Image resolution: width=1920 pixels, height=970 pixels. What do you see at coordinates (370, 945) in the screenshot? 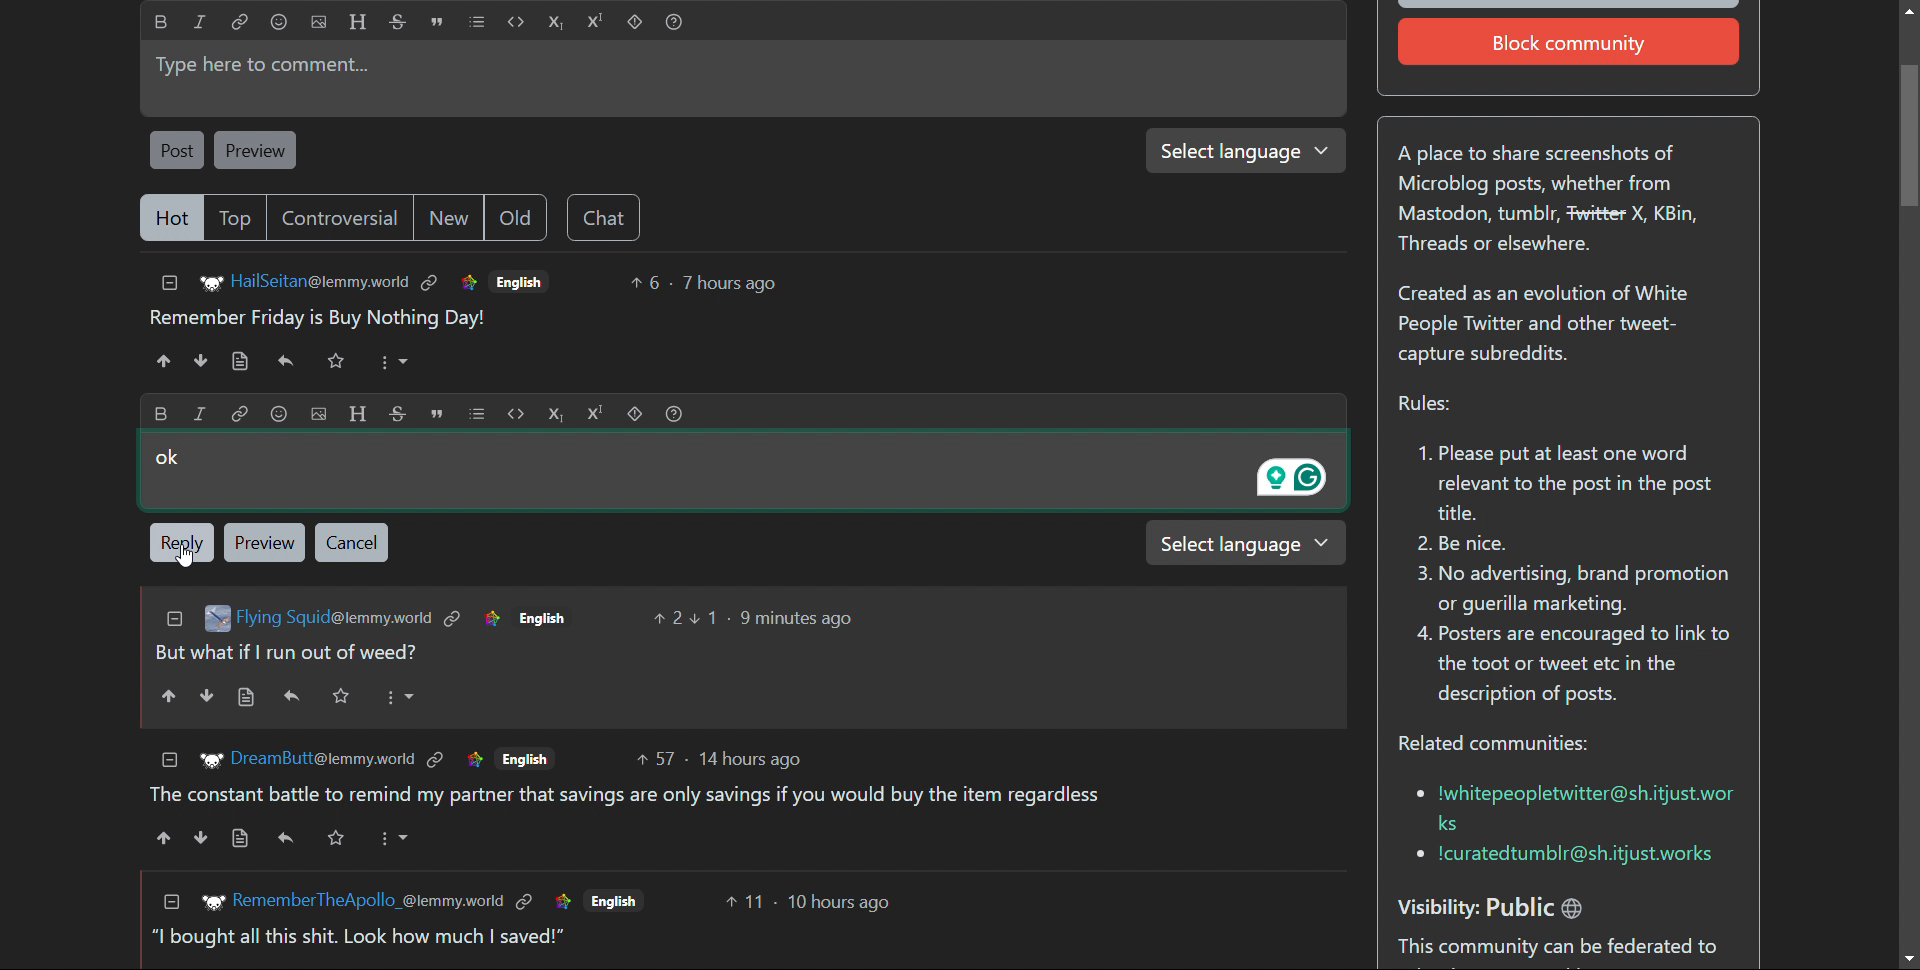
I see `comment` at bounding box center [370, 945].